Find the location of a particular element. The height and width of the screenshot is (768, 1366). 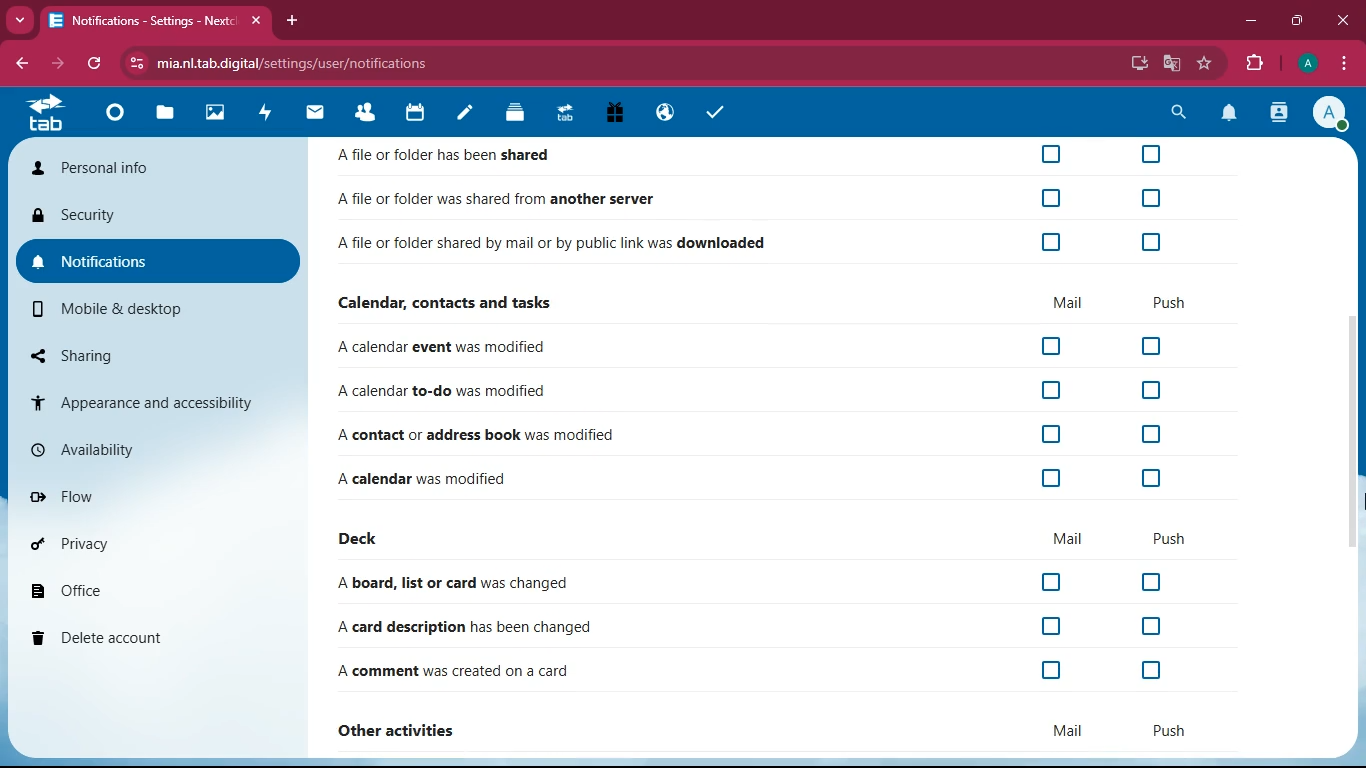

favorite is located at coordinates (1206, 63).